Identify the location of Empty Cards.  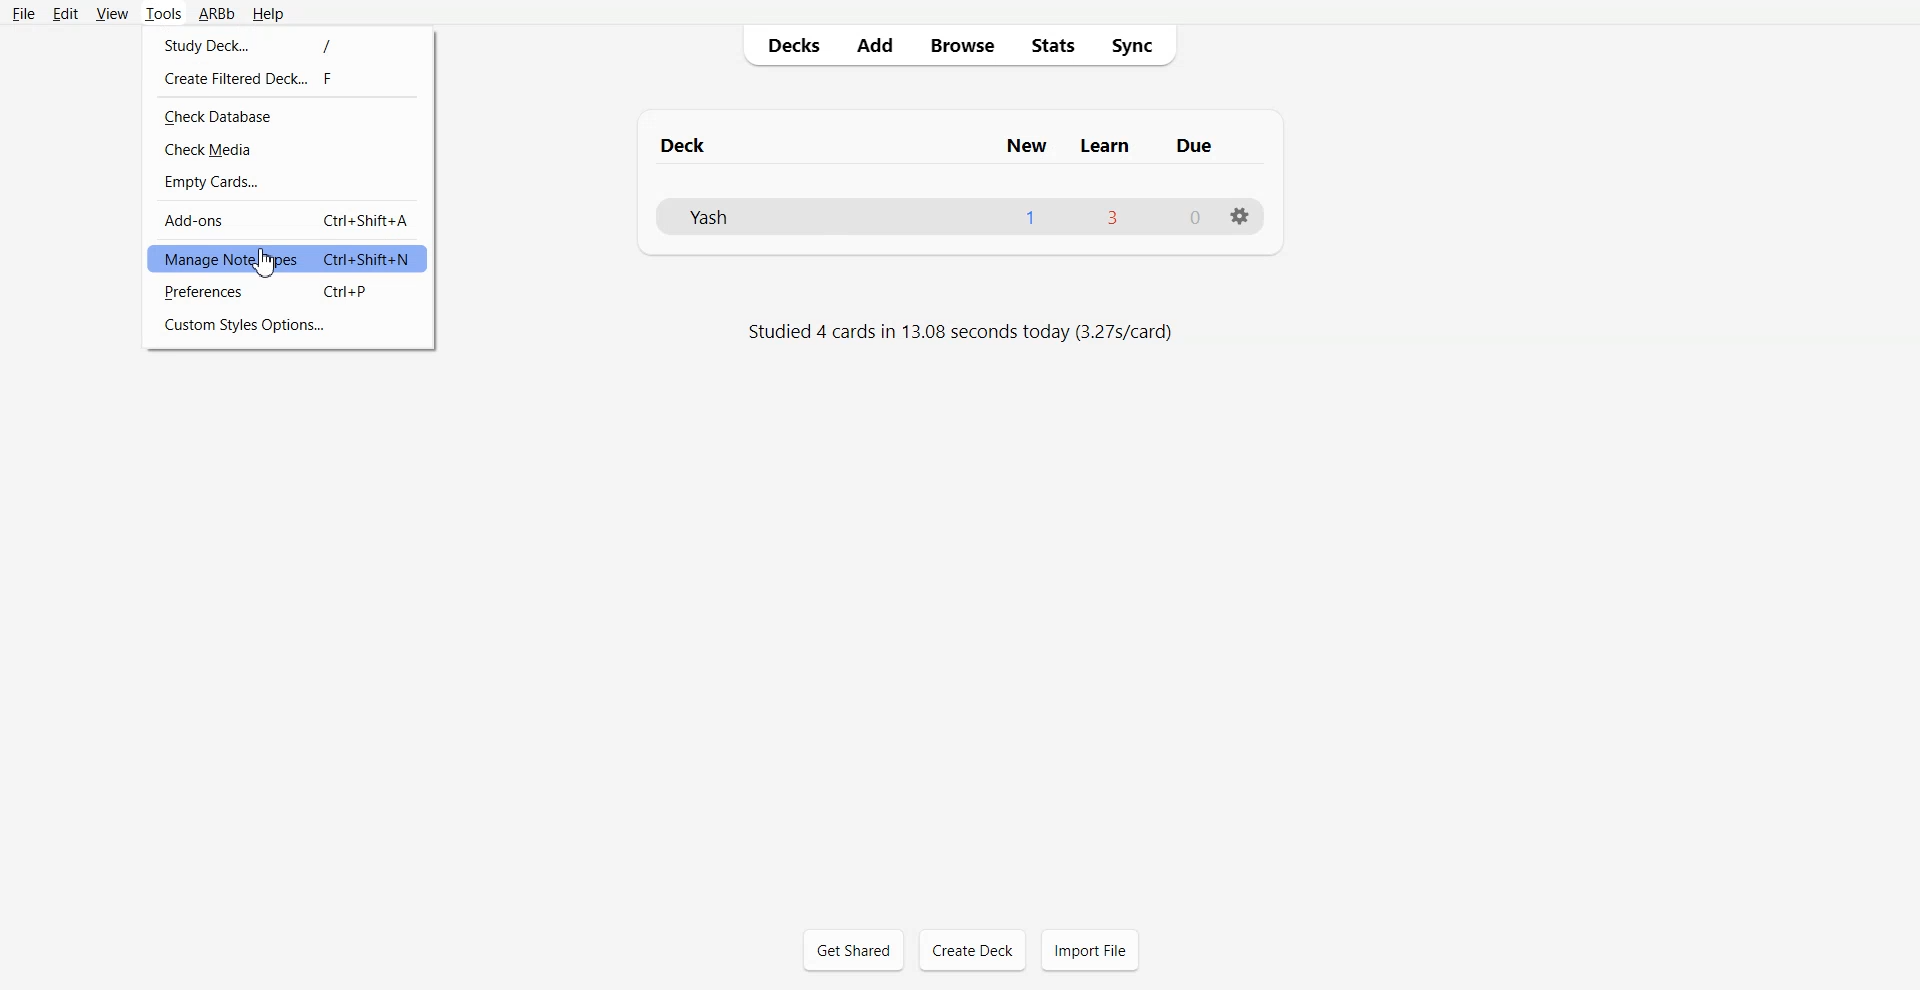
(288, 182).